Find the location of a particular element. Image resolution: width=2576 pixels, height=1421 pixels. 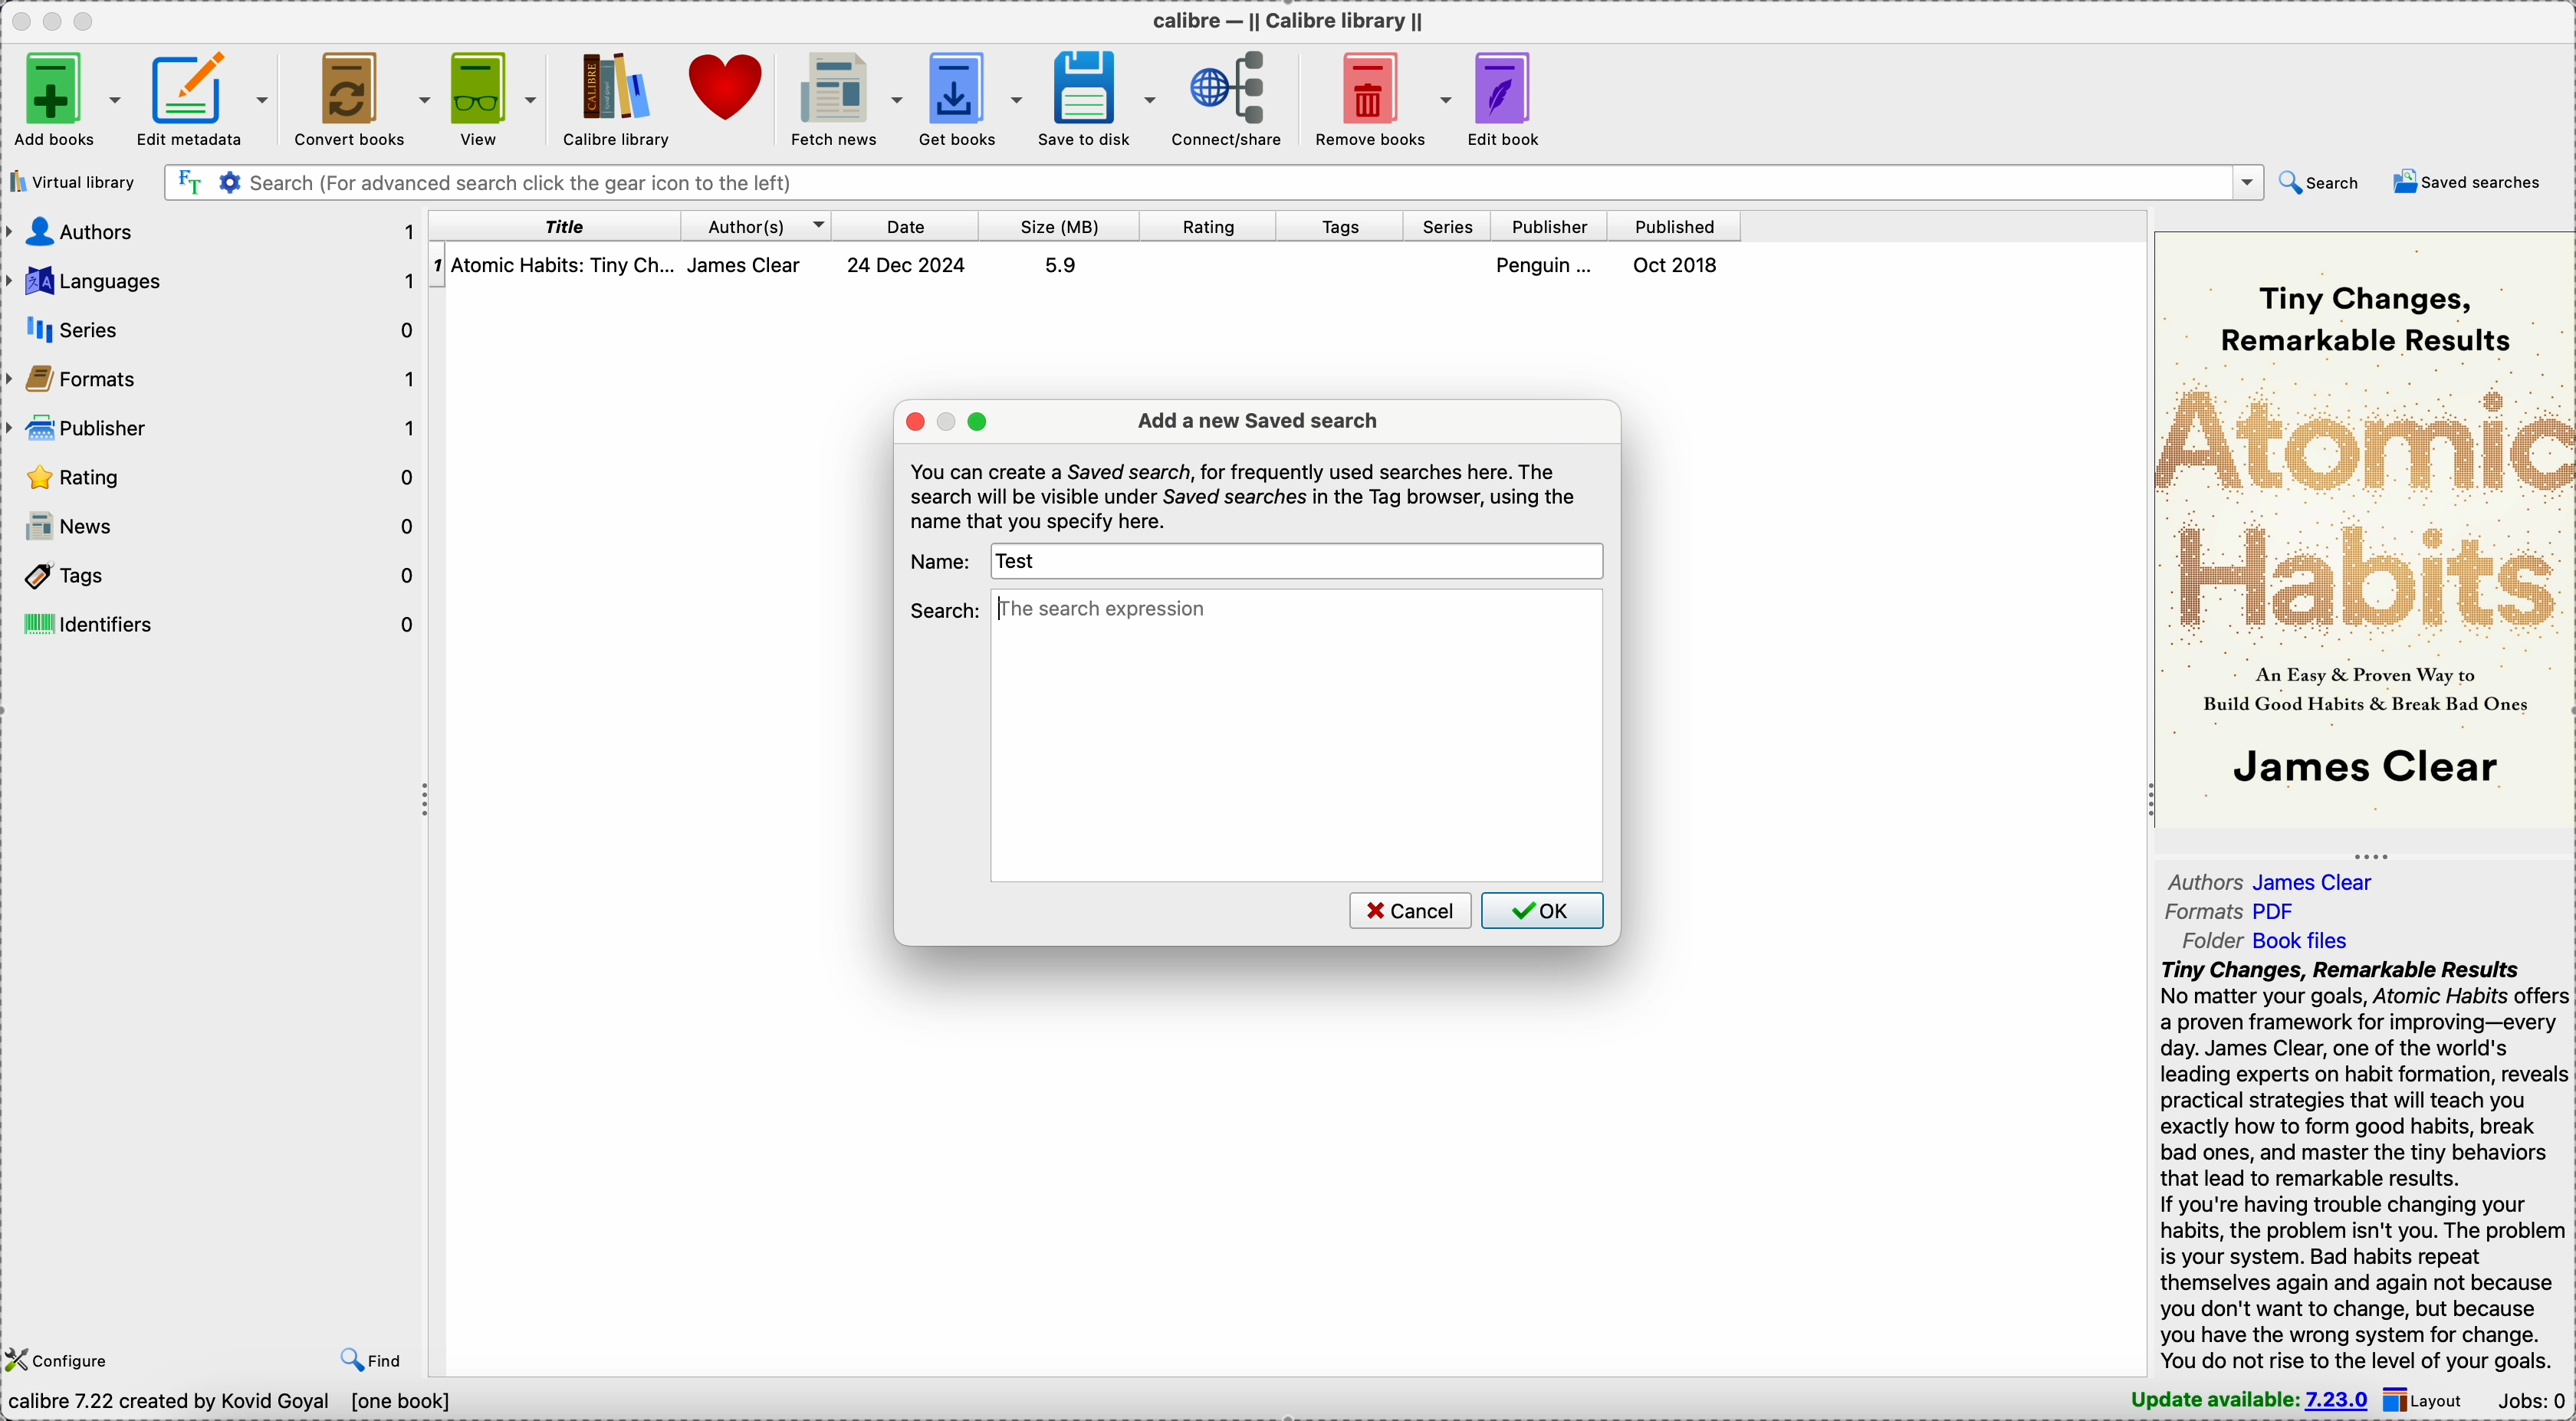

james clear is located at coordinates (756, 265).